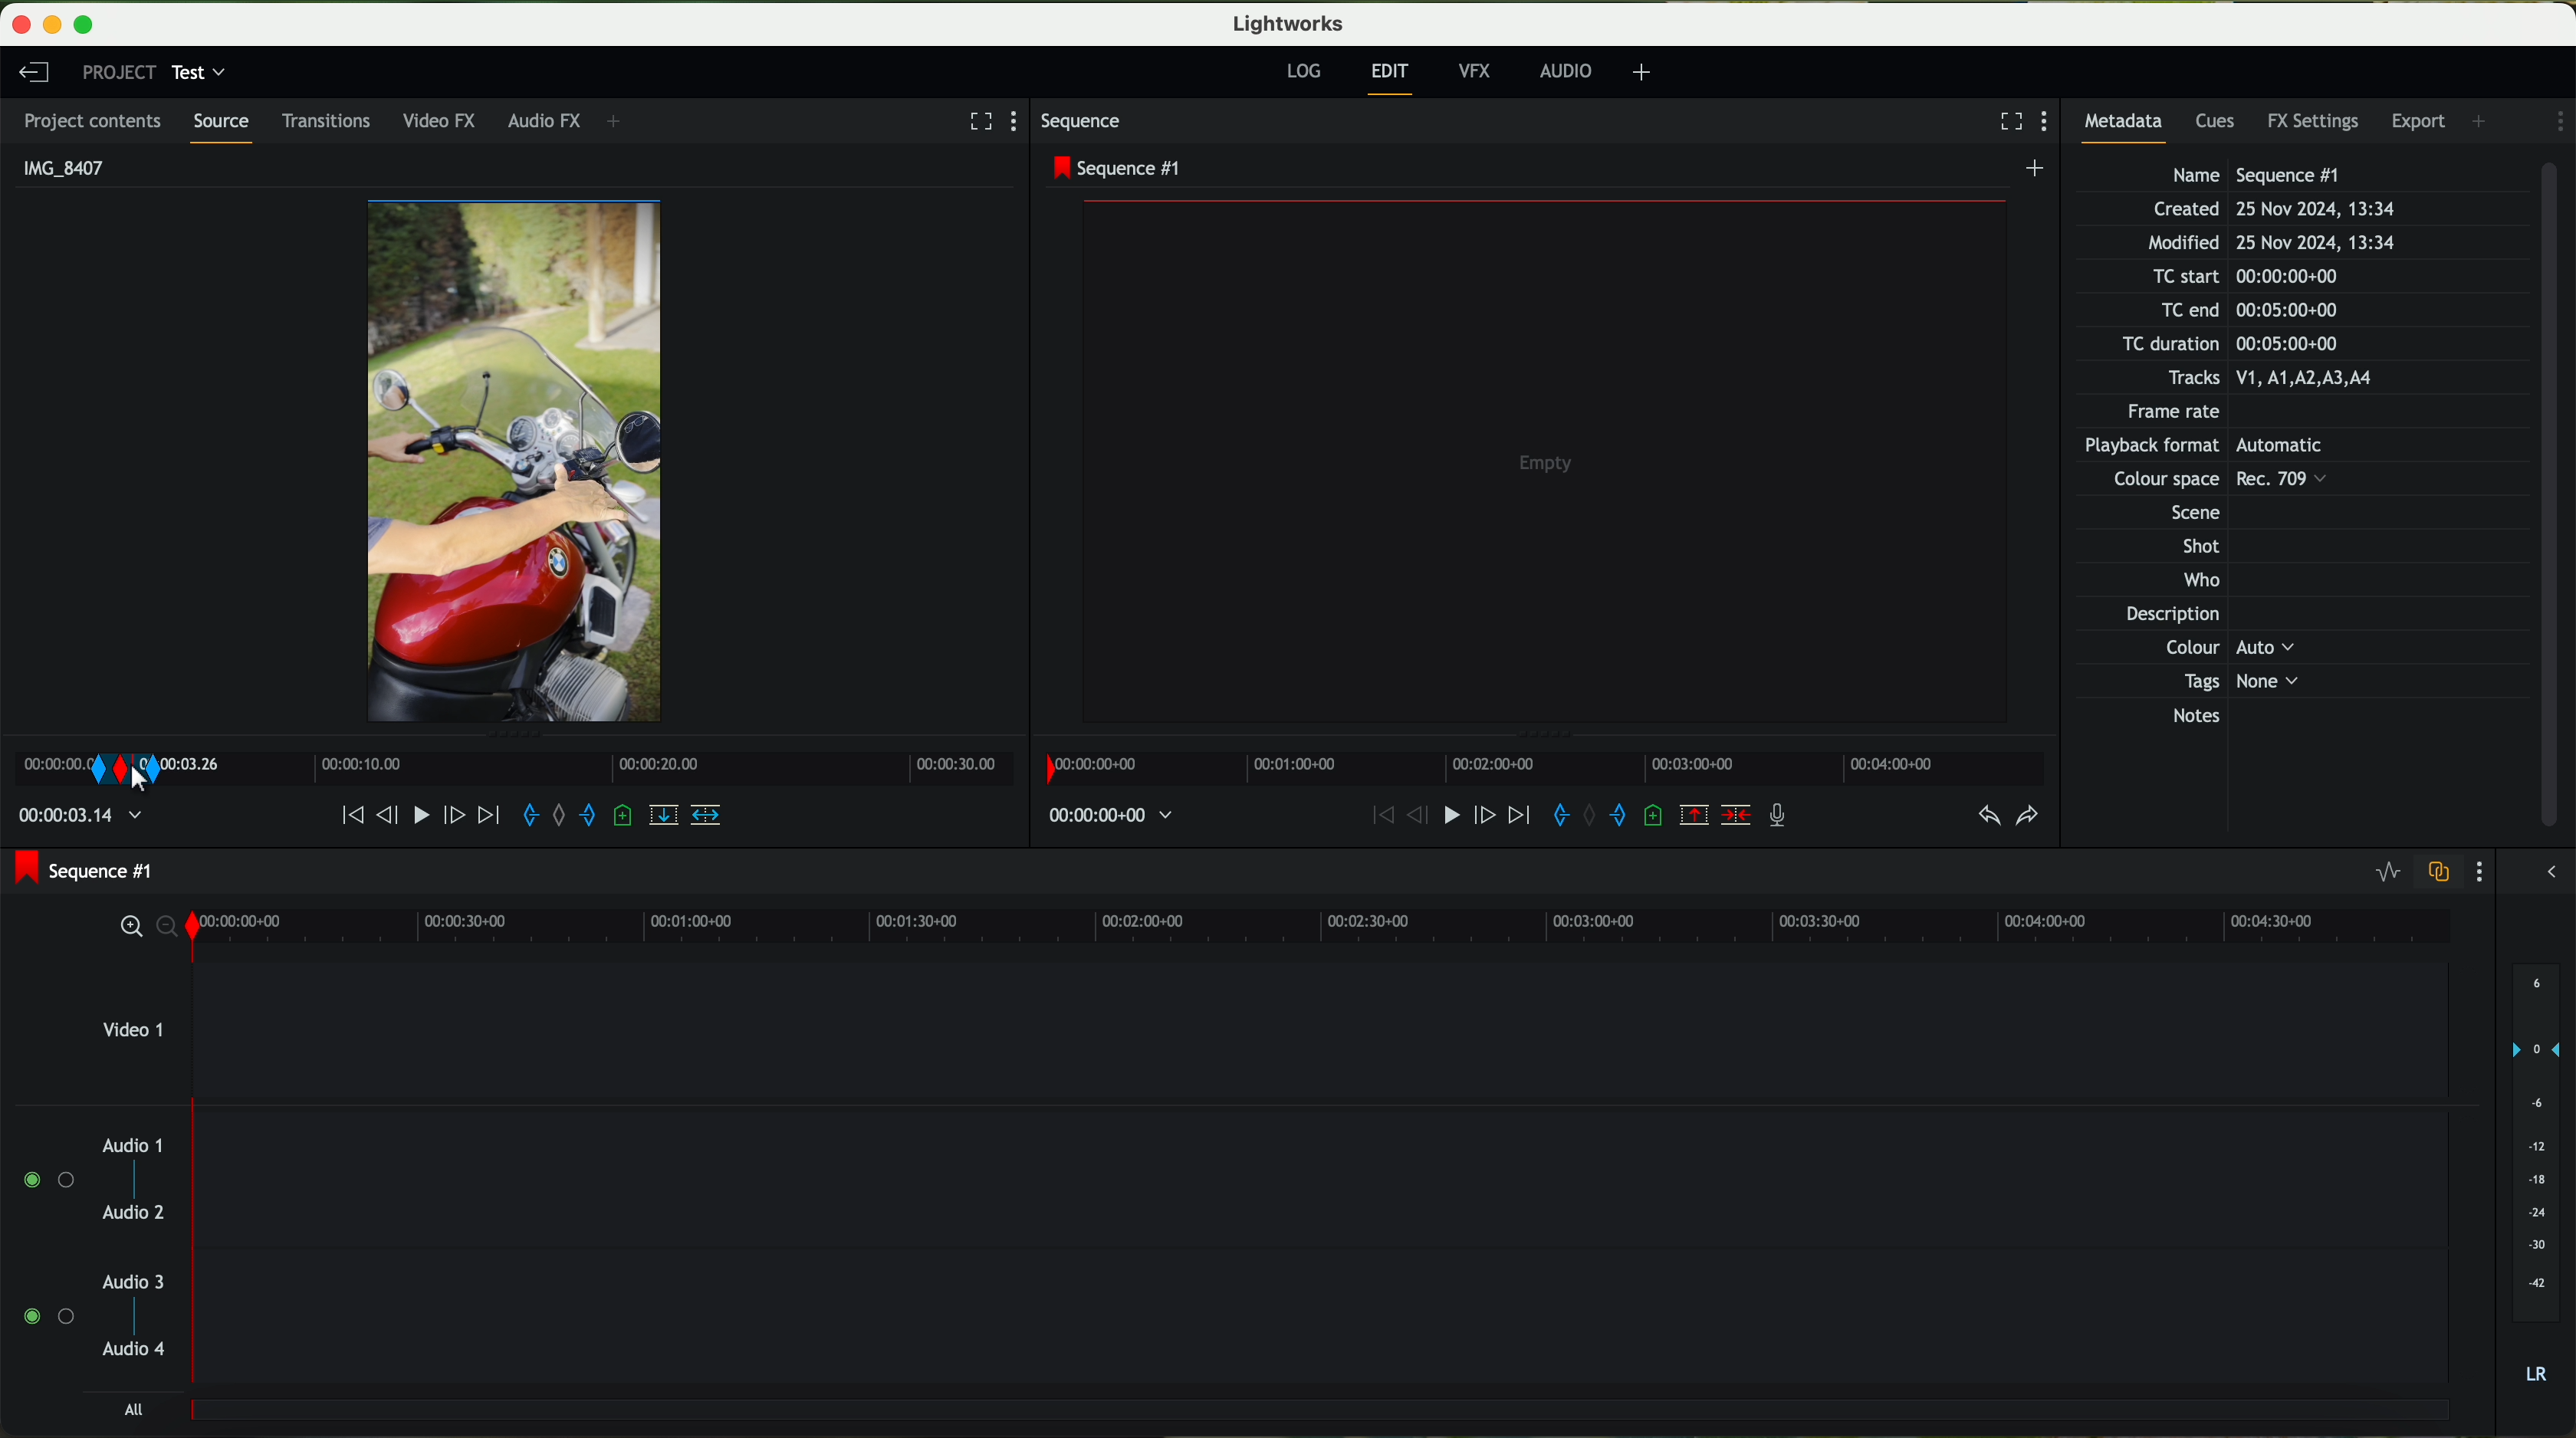  What do you see at coordinates (341, 816) in the screenshot?
I see `move backward` at bounding box center [341, 816].